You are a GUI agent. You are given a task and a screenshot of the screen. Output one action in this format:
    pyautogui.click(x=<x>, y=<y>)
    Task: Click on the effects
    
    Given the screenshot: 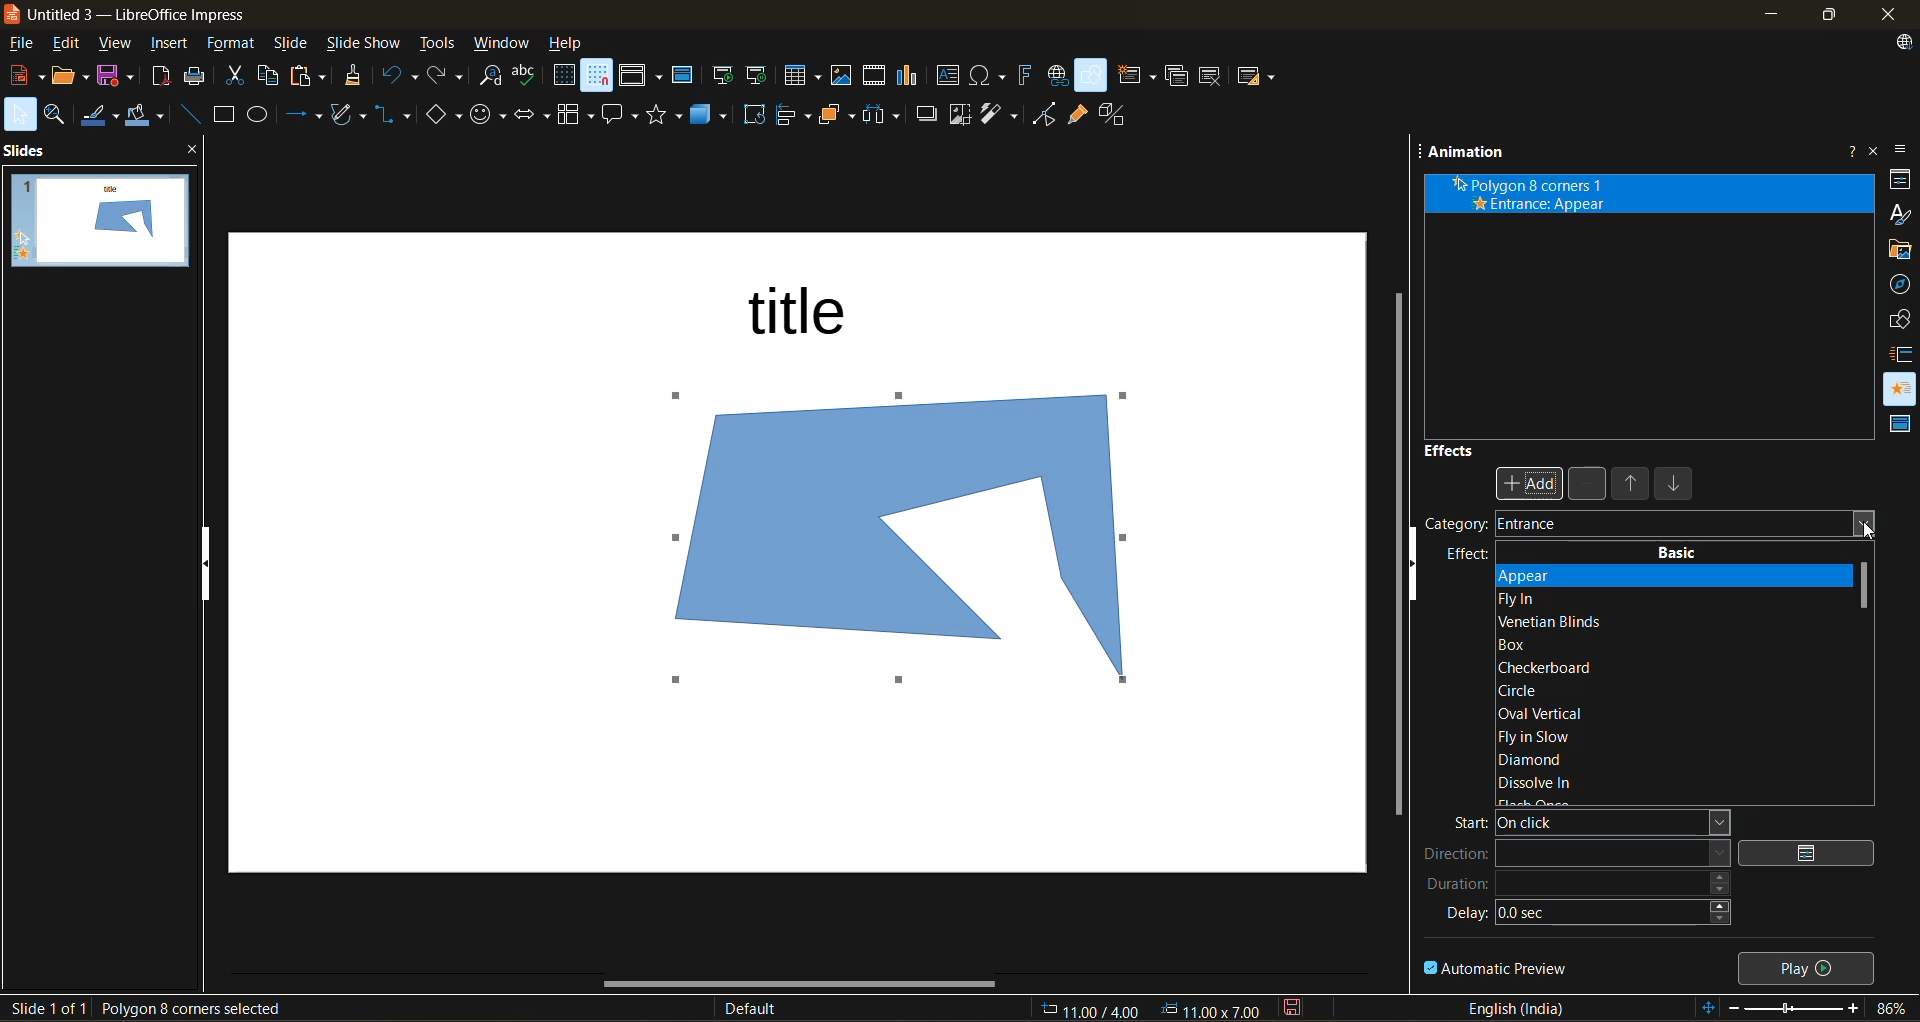 What is the action you would take?
    pyautogui.click(x=1458, y=450)
    